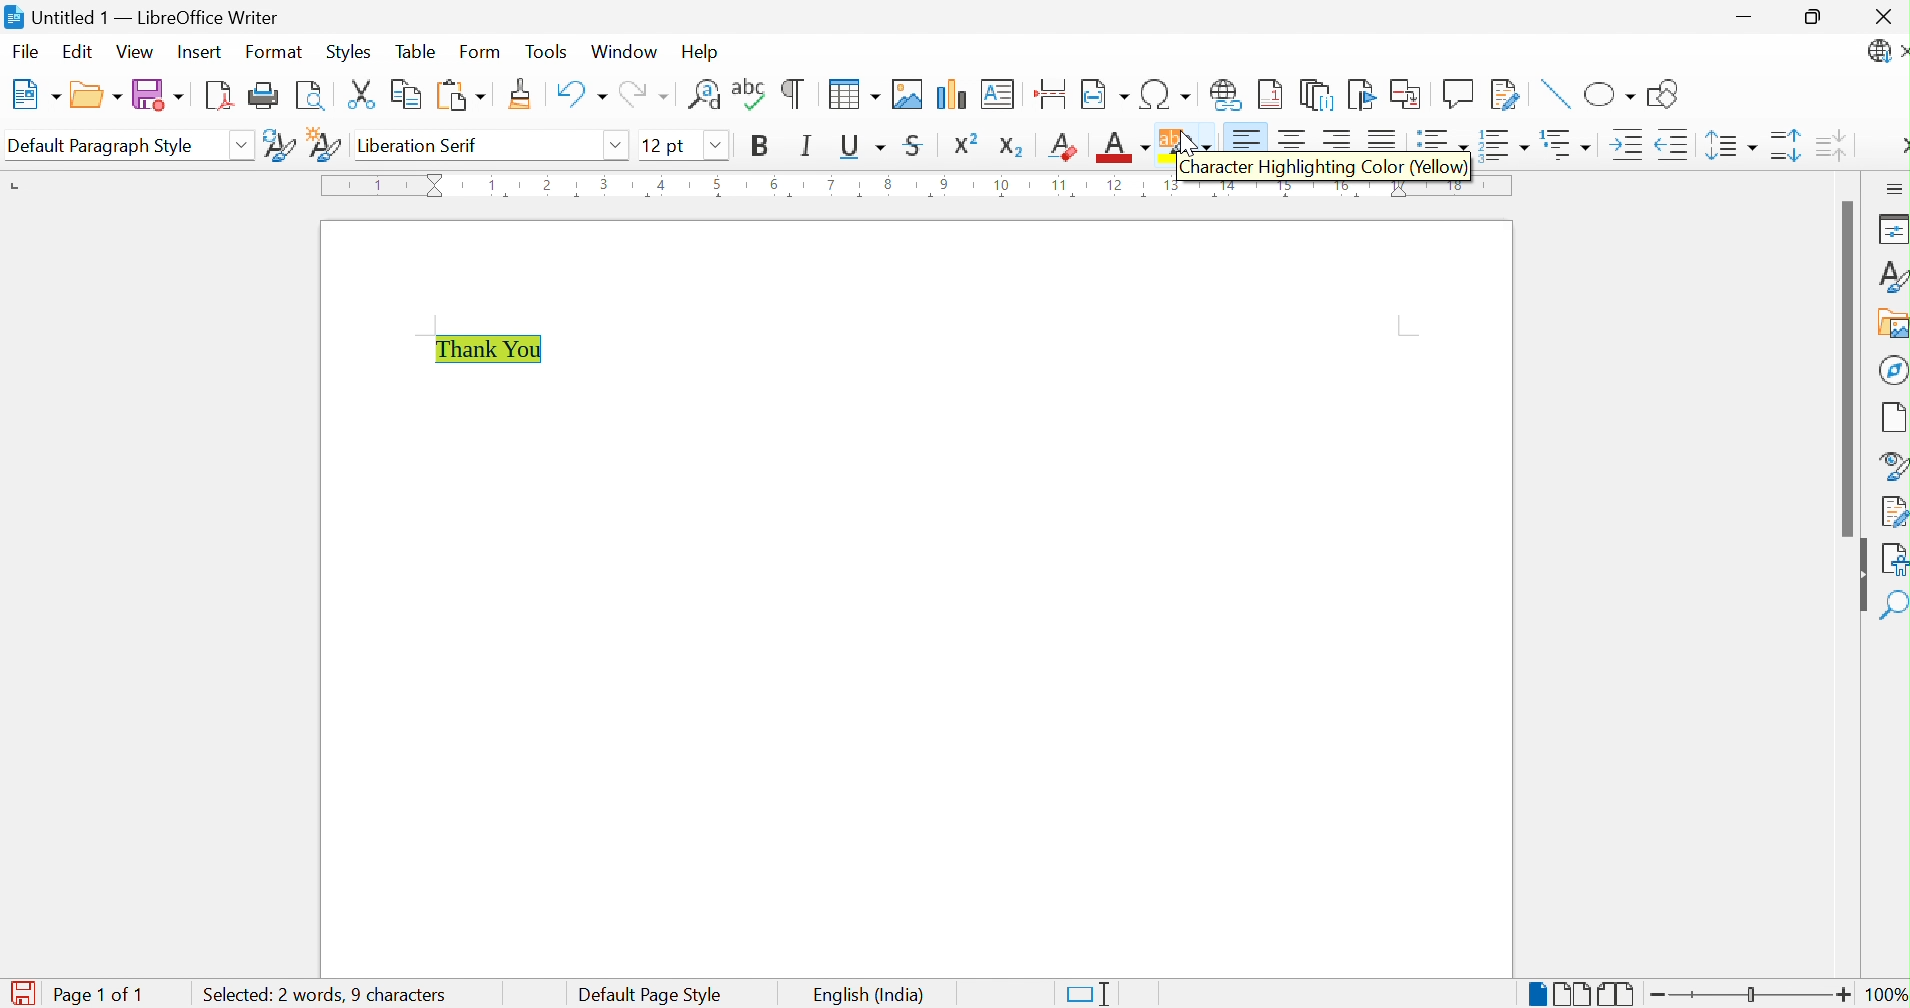  What do you see at coordinates (482, 52) in the screenshot?
I see `Form` at bounding box center [482, 52].